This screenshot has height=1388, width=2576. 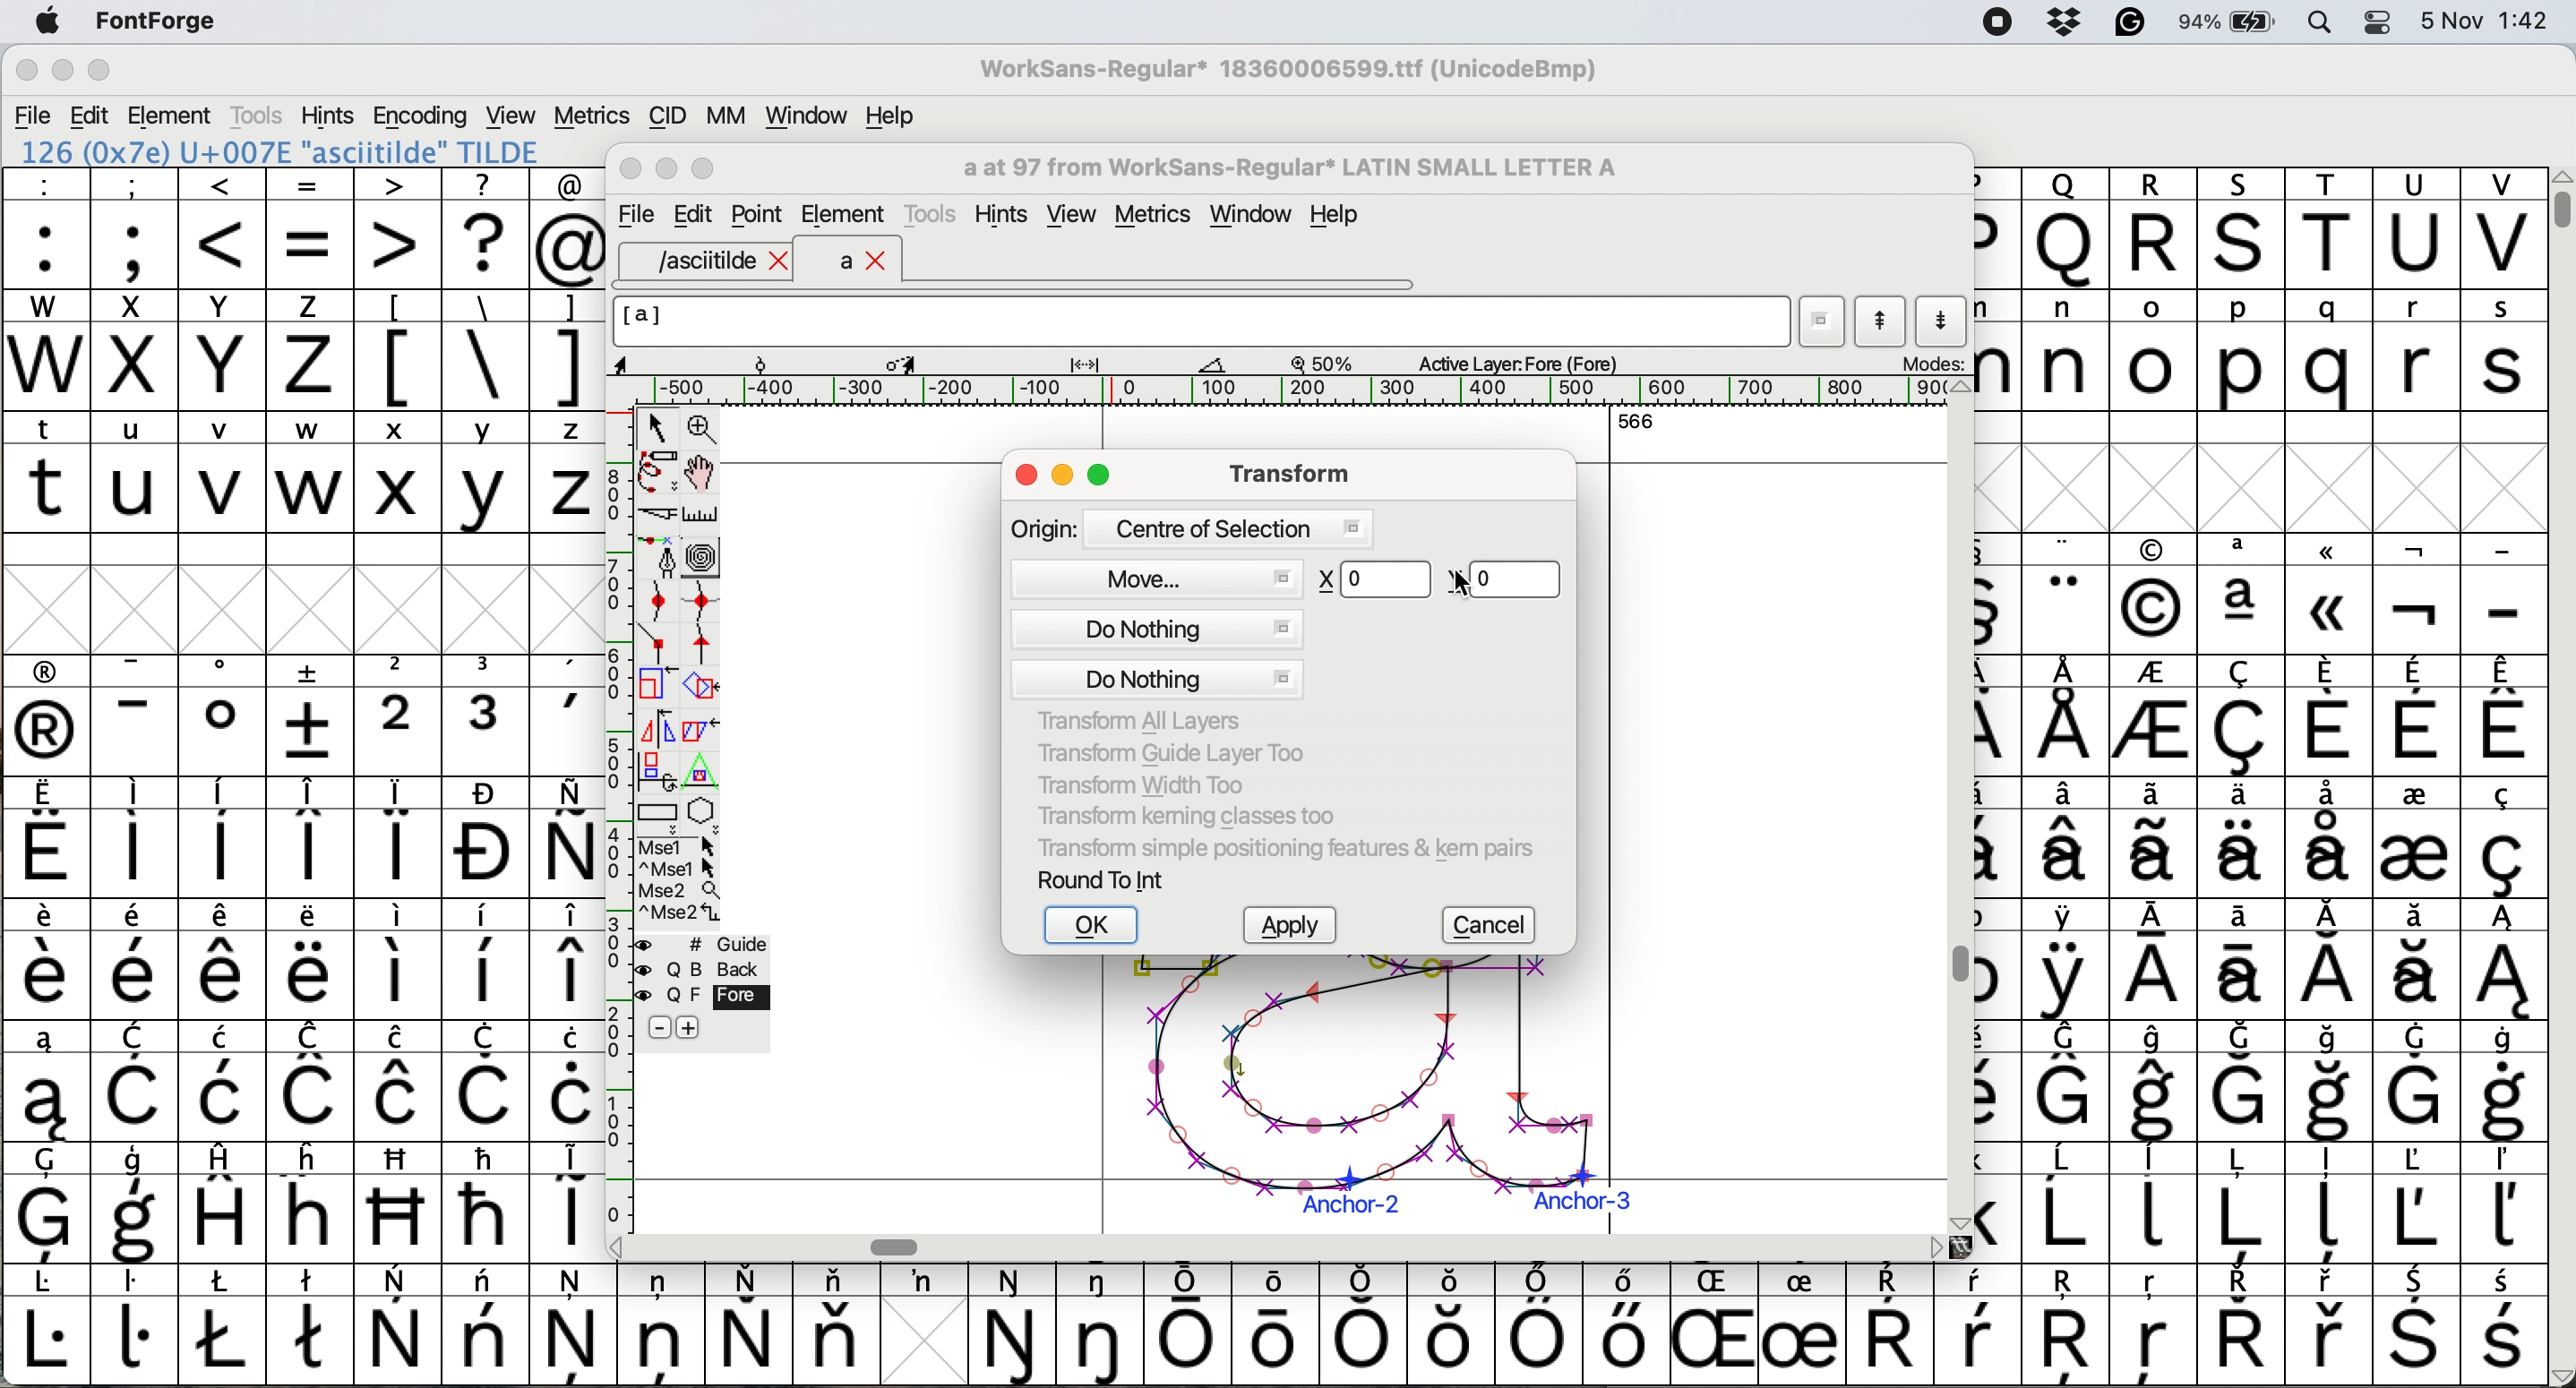 What do you see at coordinates (255, 115) in the screenshot?
I see `tools` at bounding box center [255, 115].